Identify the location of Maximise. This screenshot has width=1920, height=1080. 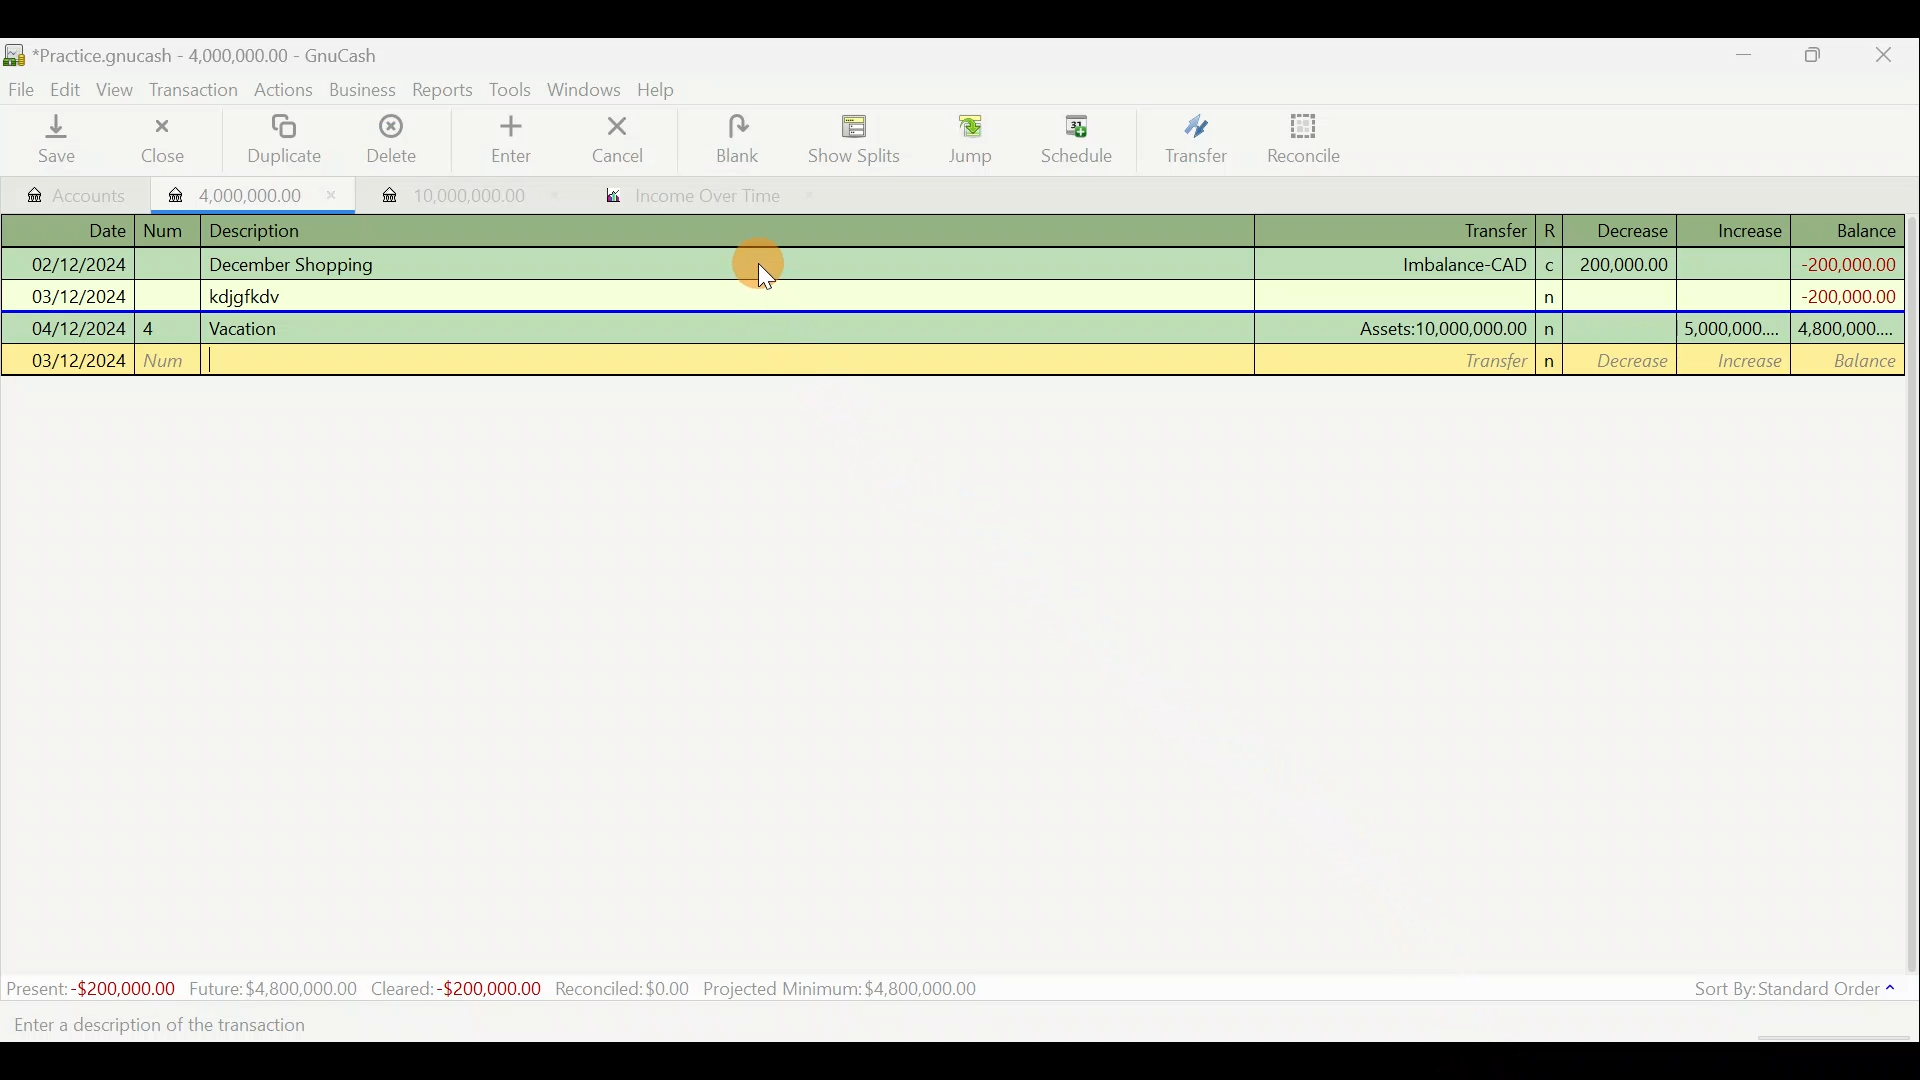
(1815, 58).